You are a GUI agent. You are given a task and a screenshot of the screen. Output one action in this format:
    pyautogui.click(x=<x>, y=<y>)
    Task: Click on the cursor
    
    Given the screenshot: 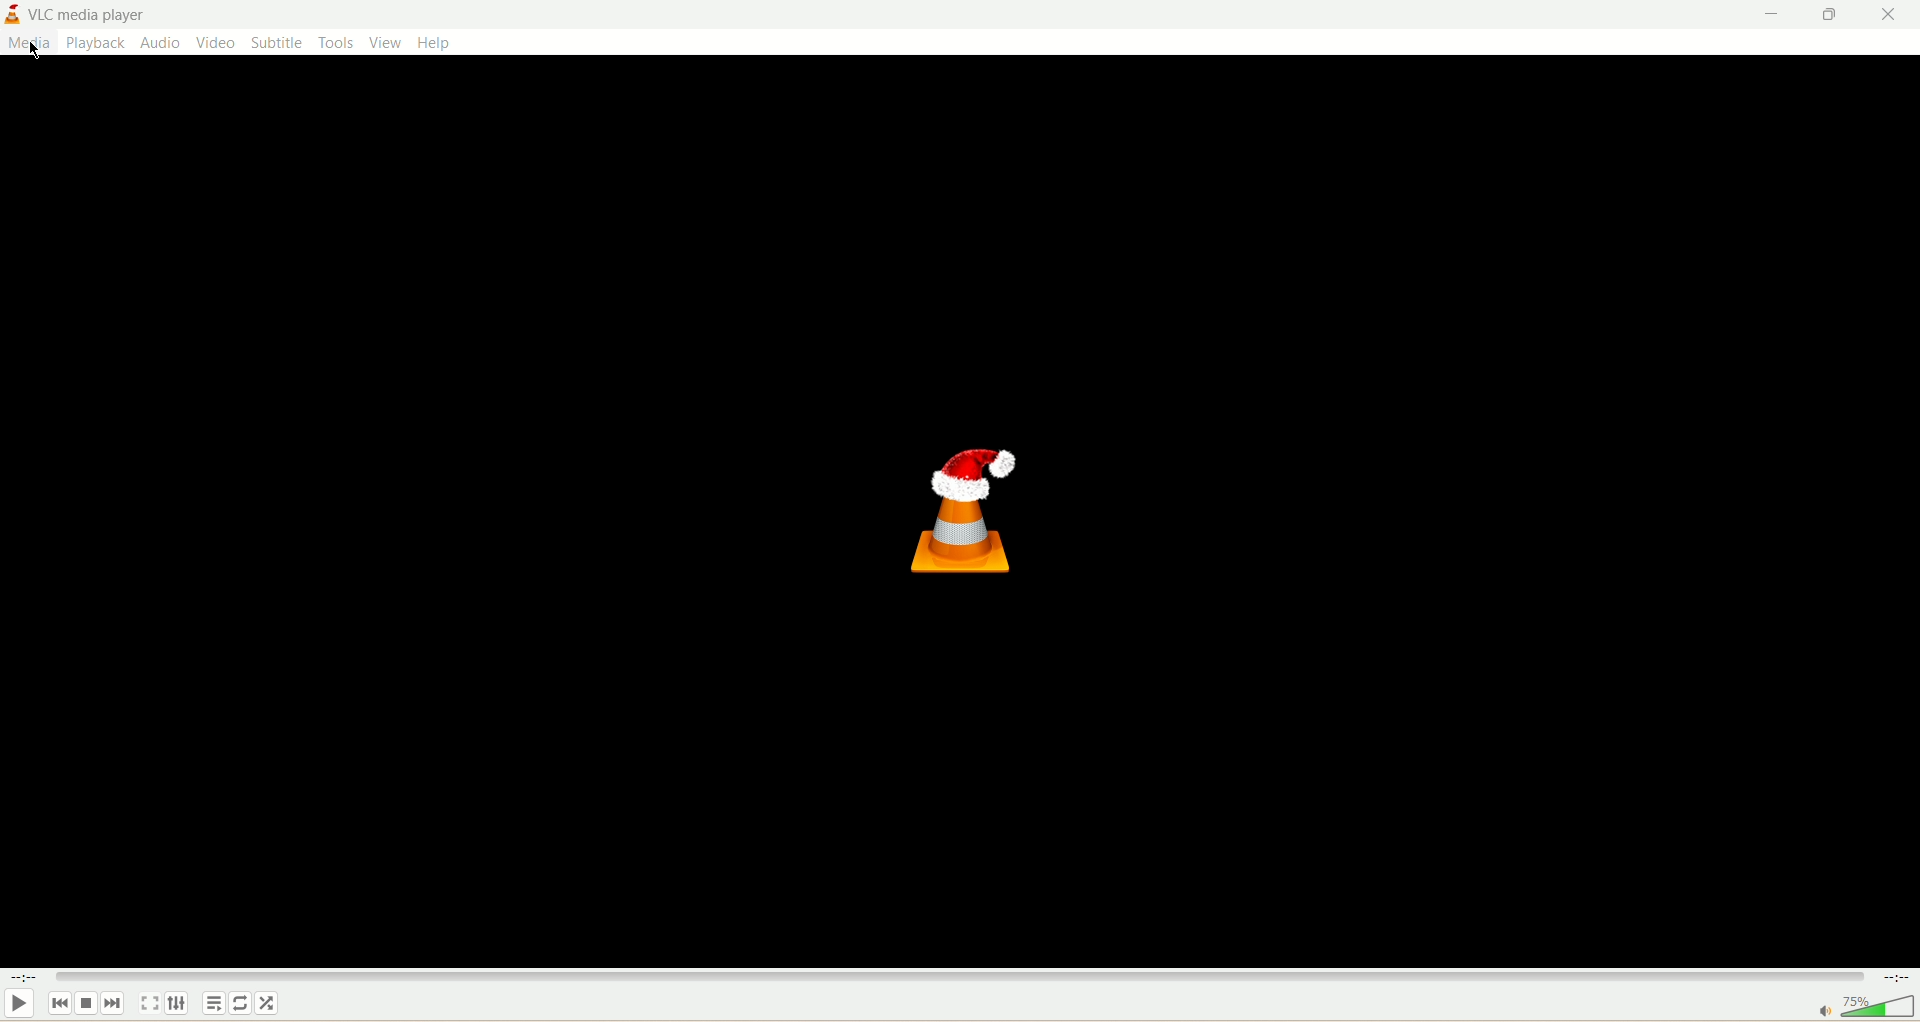 What is the action you would take?
    pyautogui.click(x=29, y=50)
    